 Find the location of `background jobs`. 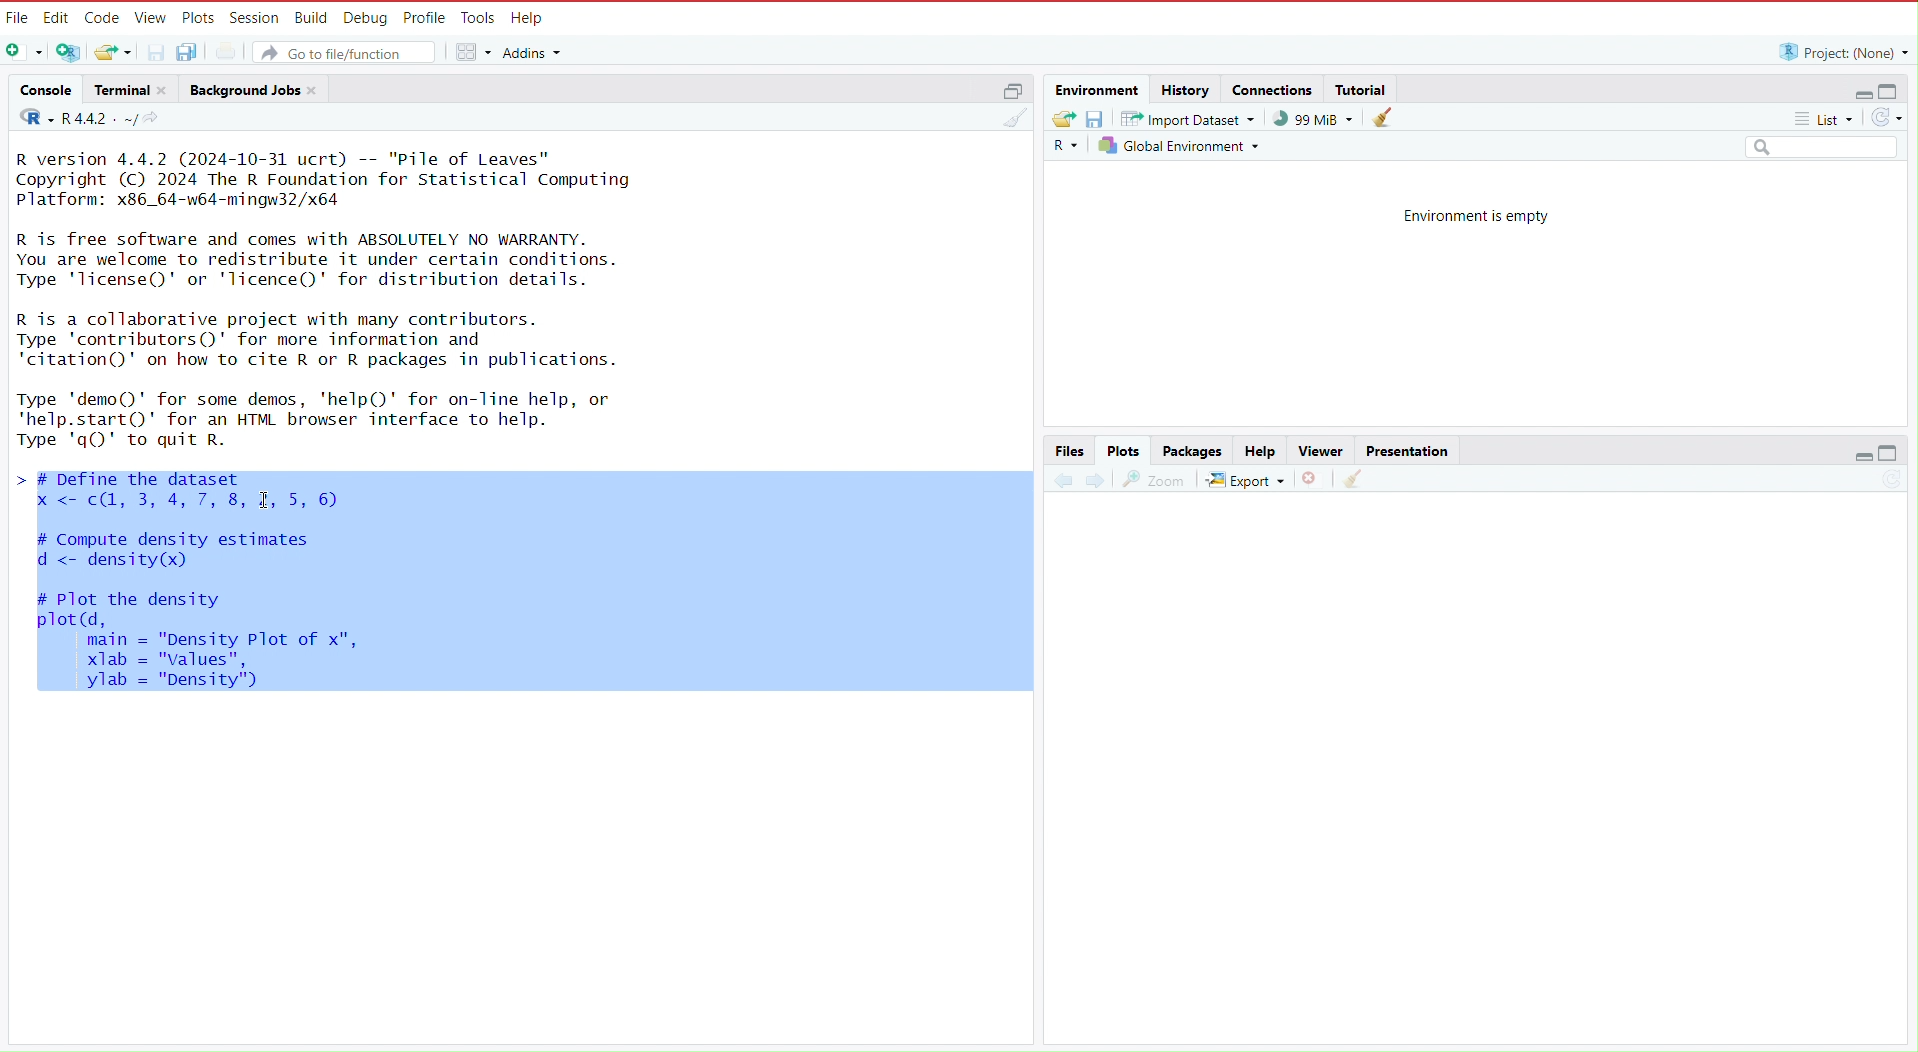

background jobs is located at coordinates (243, 88).